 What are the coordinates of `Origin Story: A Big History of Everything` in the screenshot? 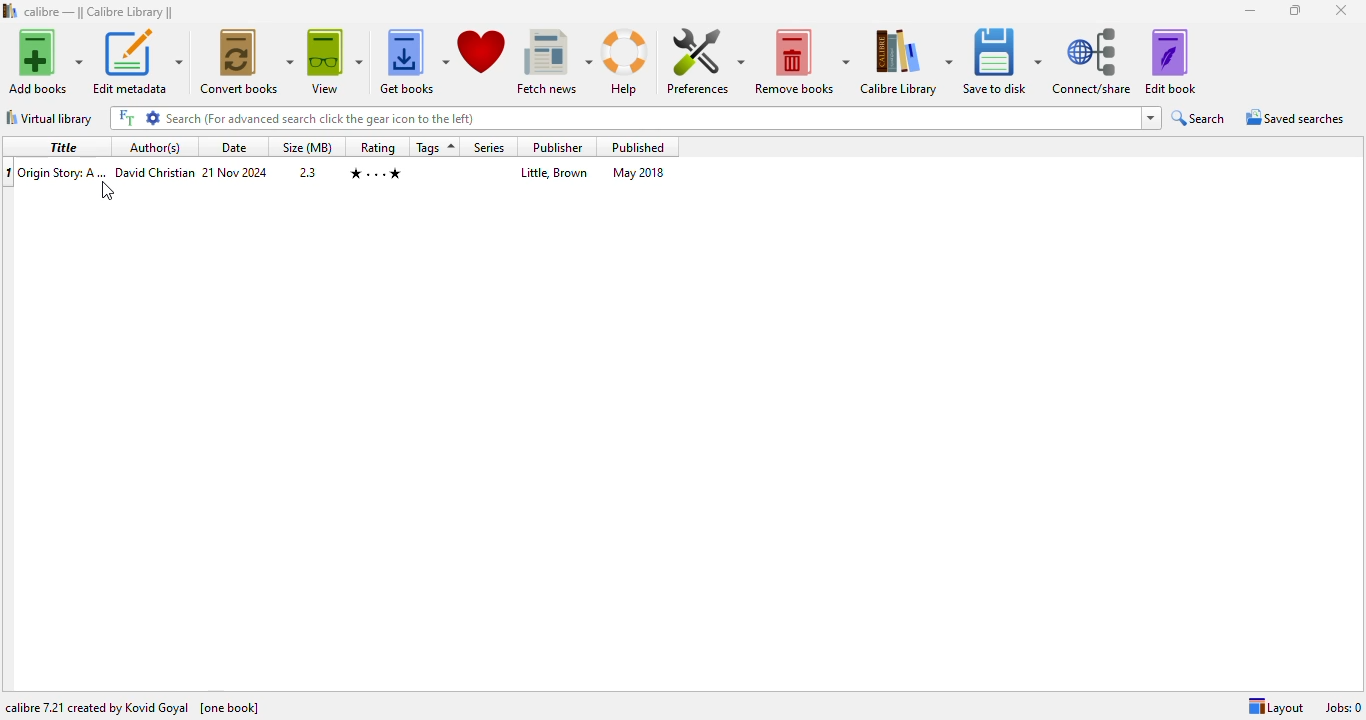 It's located at (64, 173).